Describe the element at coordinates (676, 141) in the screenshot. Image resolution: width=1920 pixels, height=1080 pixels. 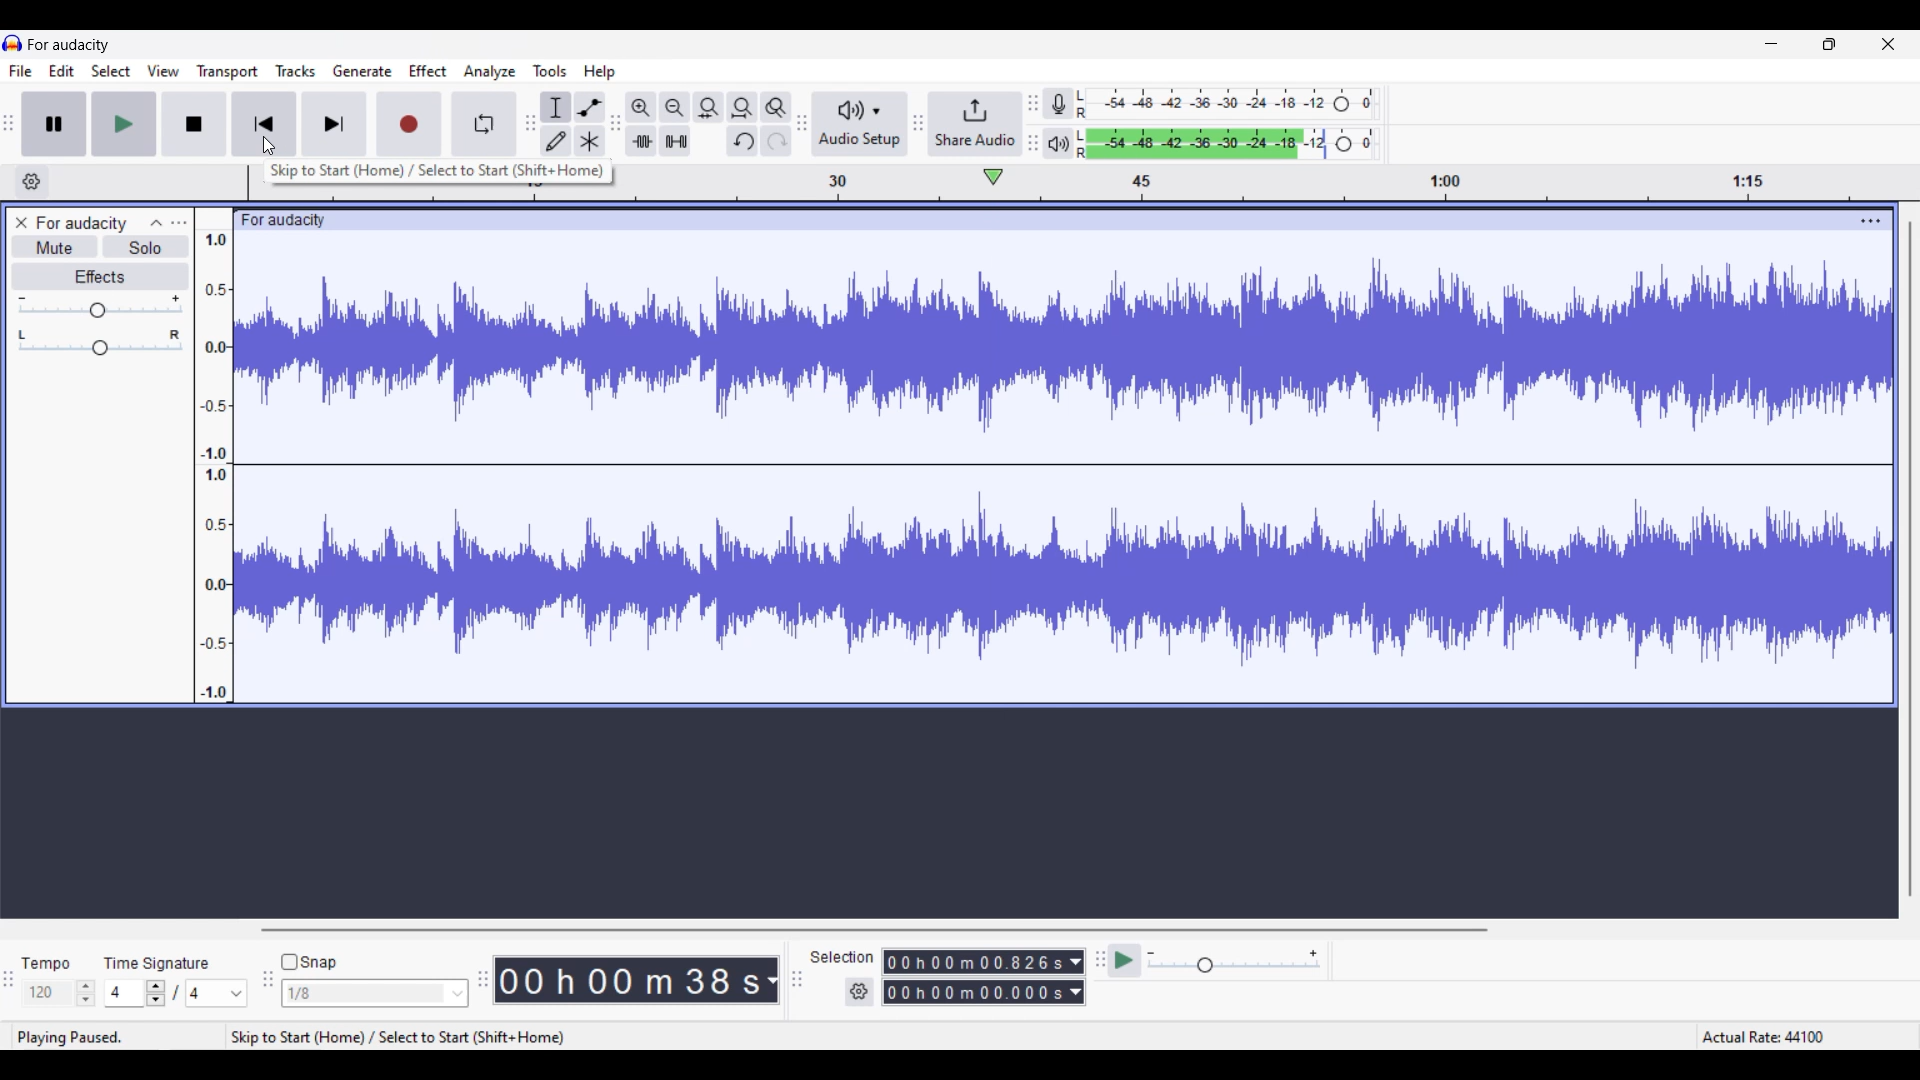
I see `Silence audio selection` at that location.